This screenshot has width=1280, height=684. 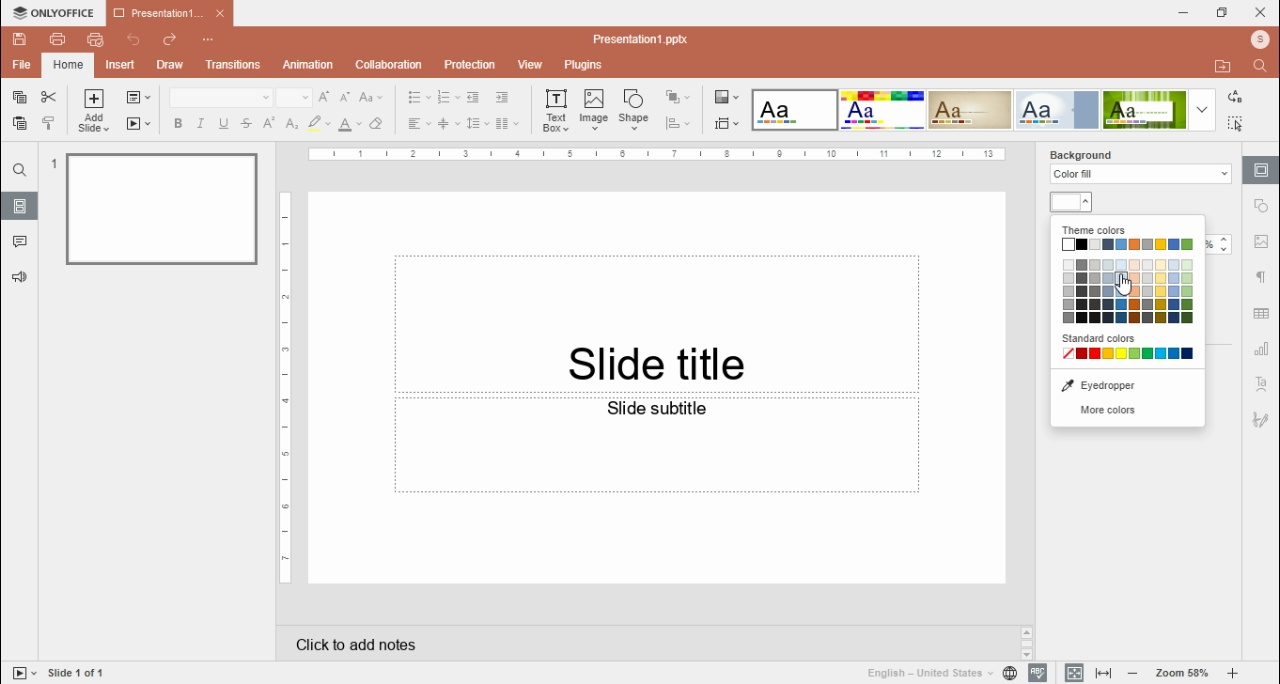 What do you see at coordinates (152, 208) in the screenshot?
I see `slide 1` at bounding box center [152, 208].